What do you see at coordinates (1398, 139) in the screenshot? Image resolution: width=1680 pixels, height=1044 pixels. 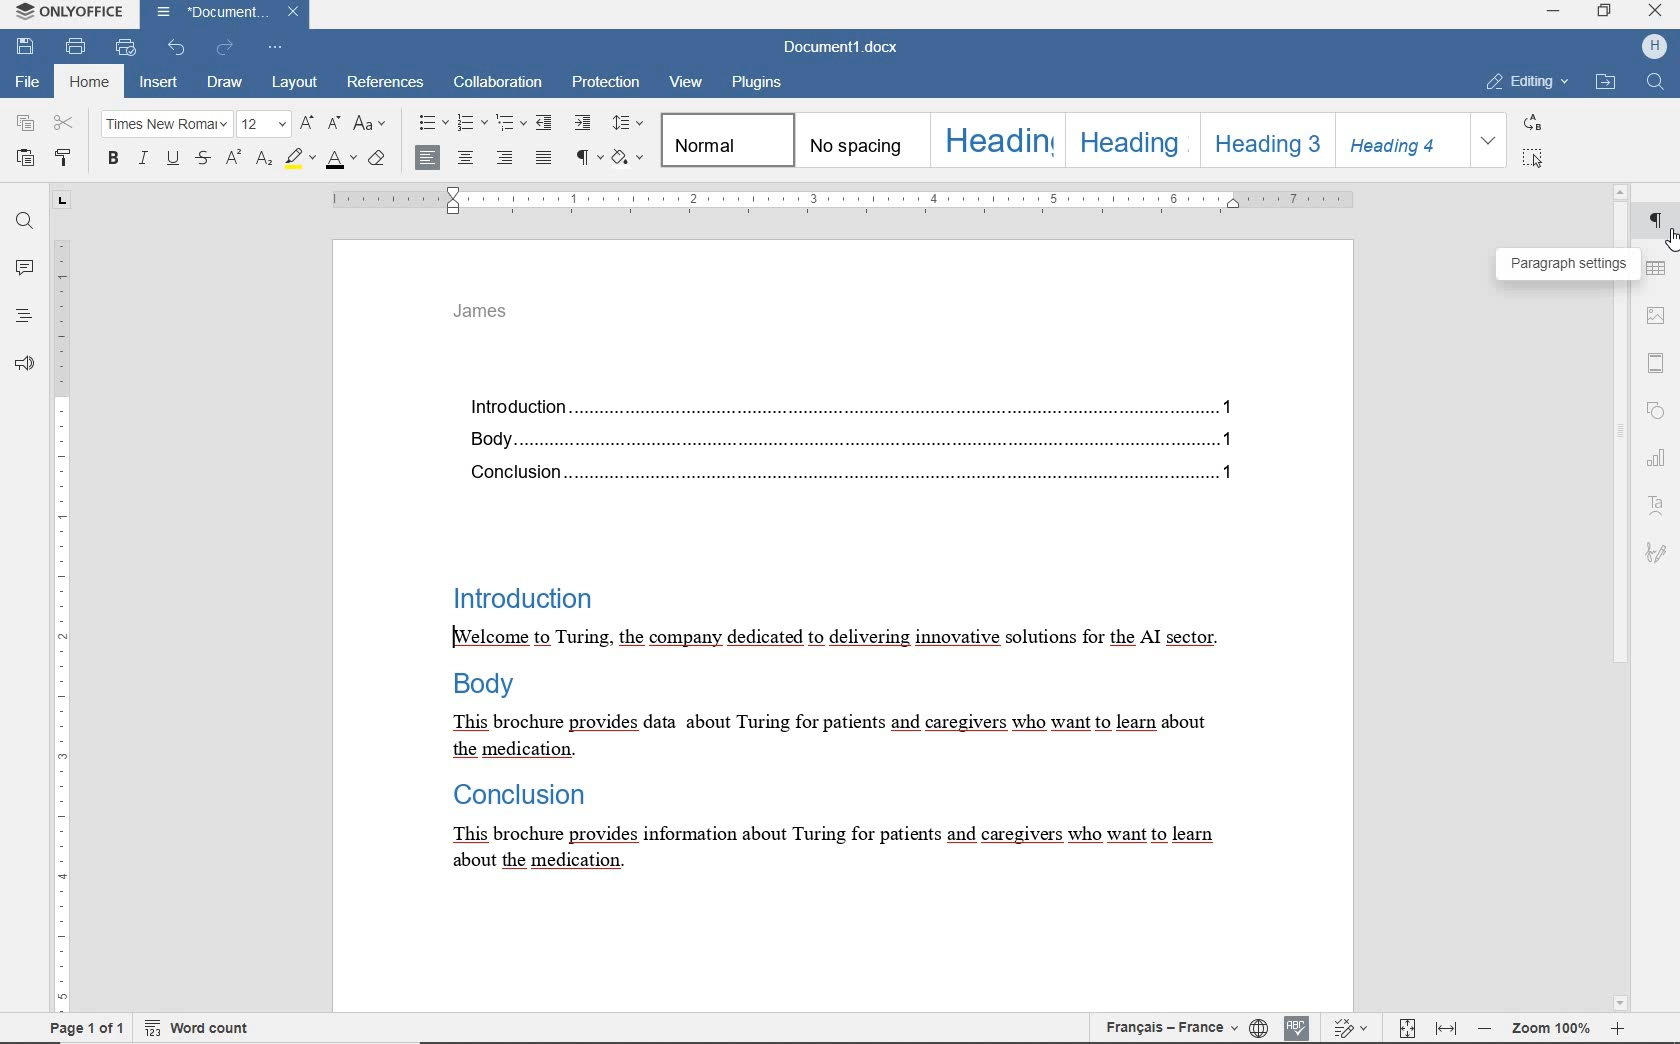 I see `heading 4` at bounding box center [1398, 139].